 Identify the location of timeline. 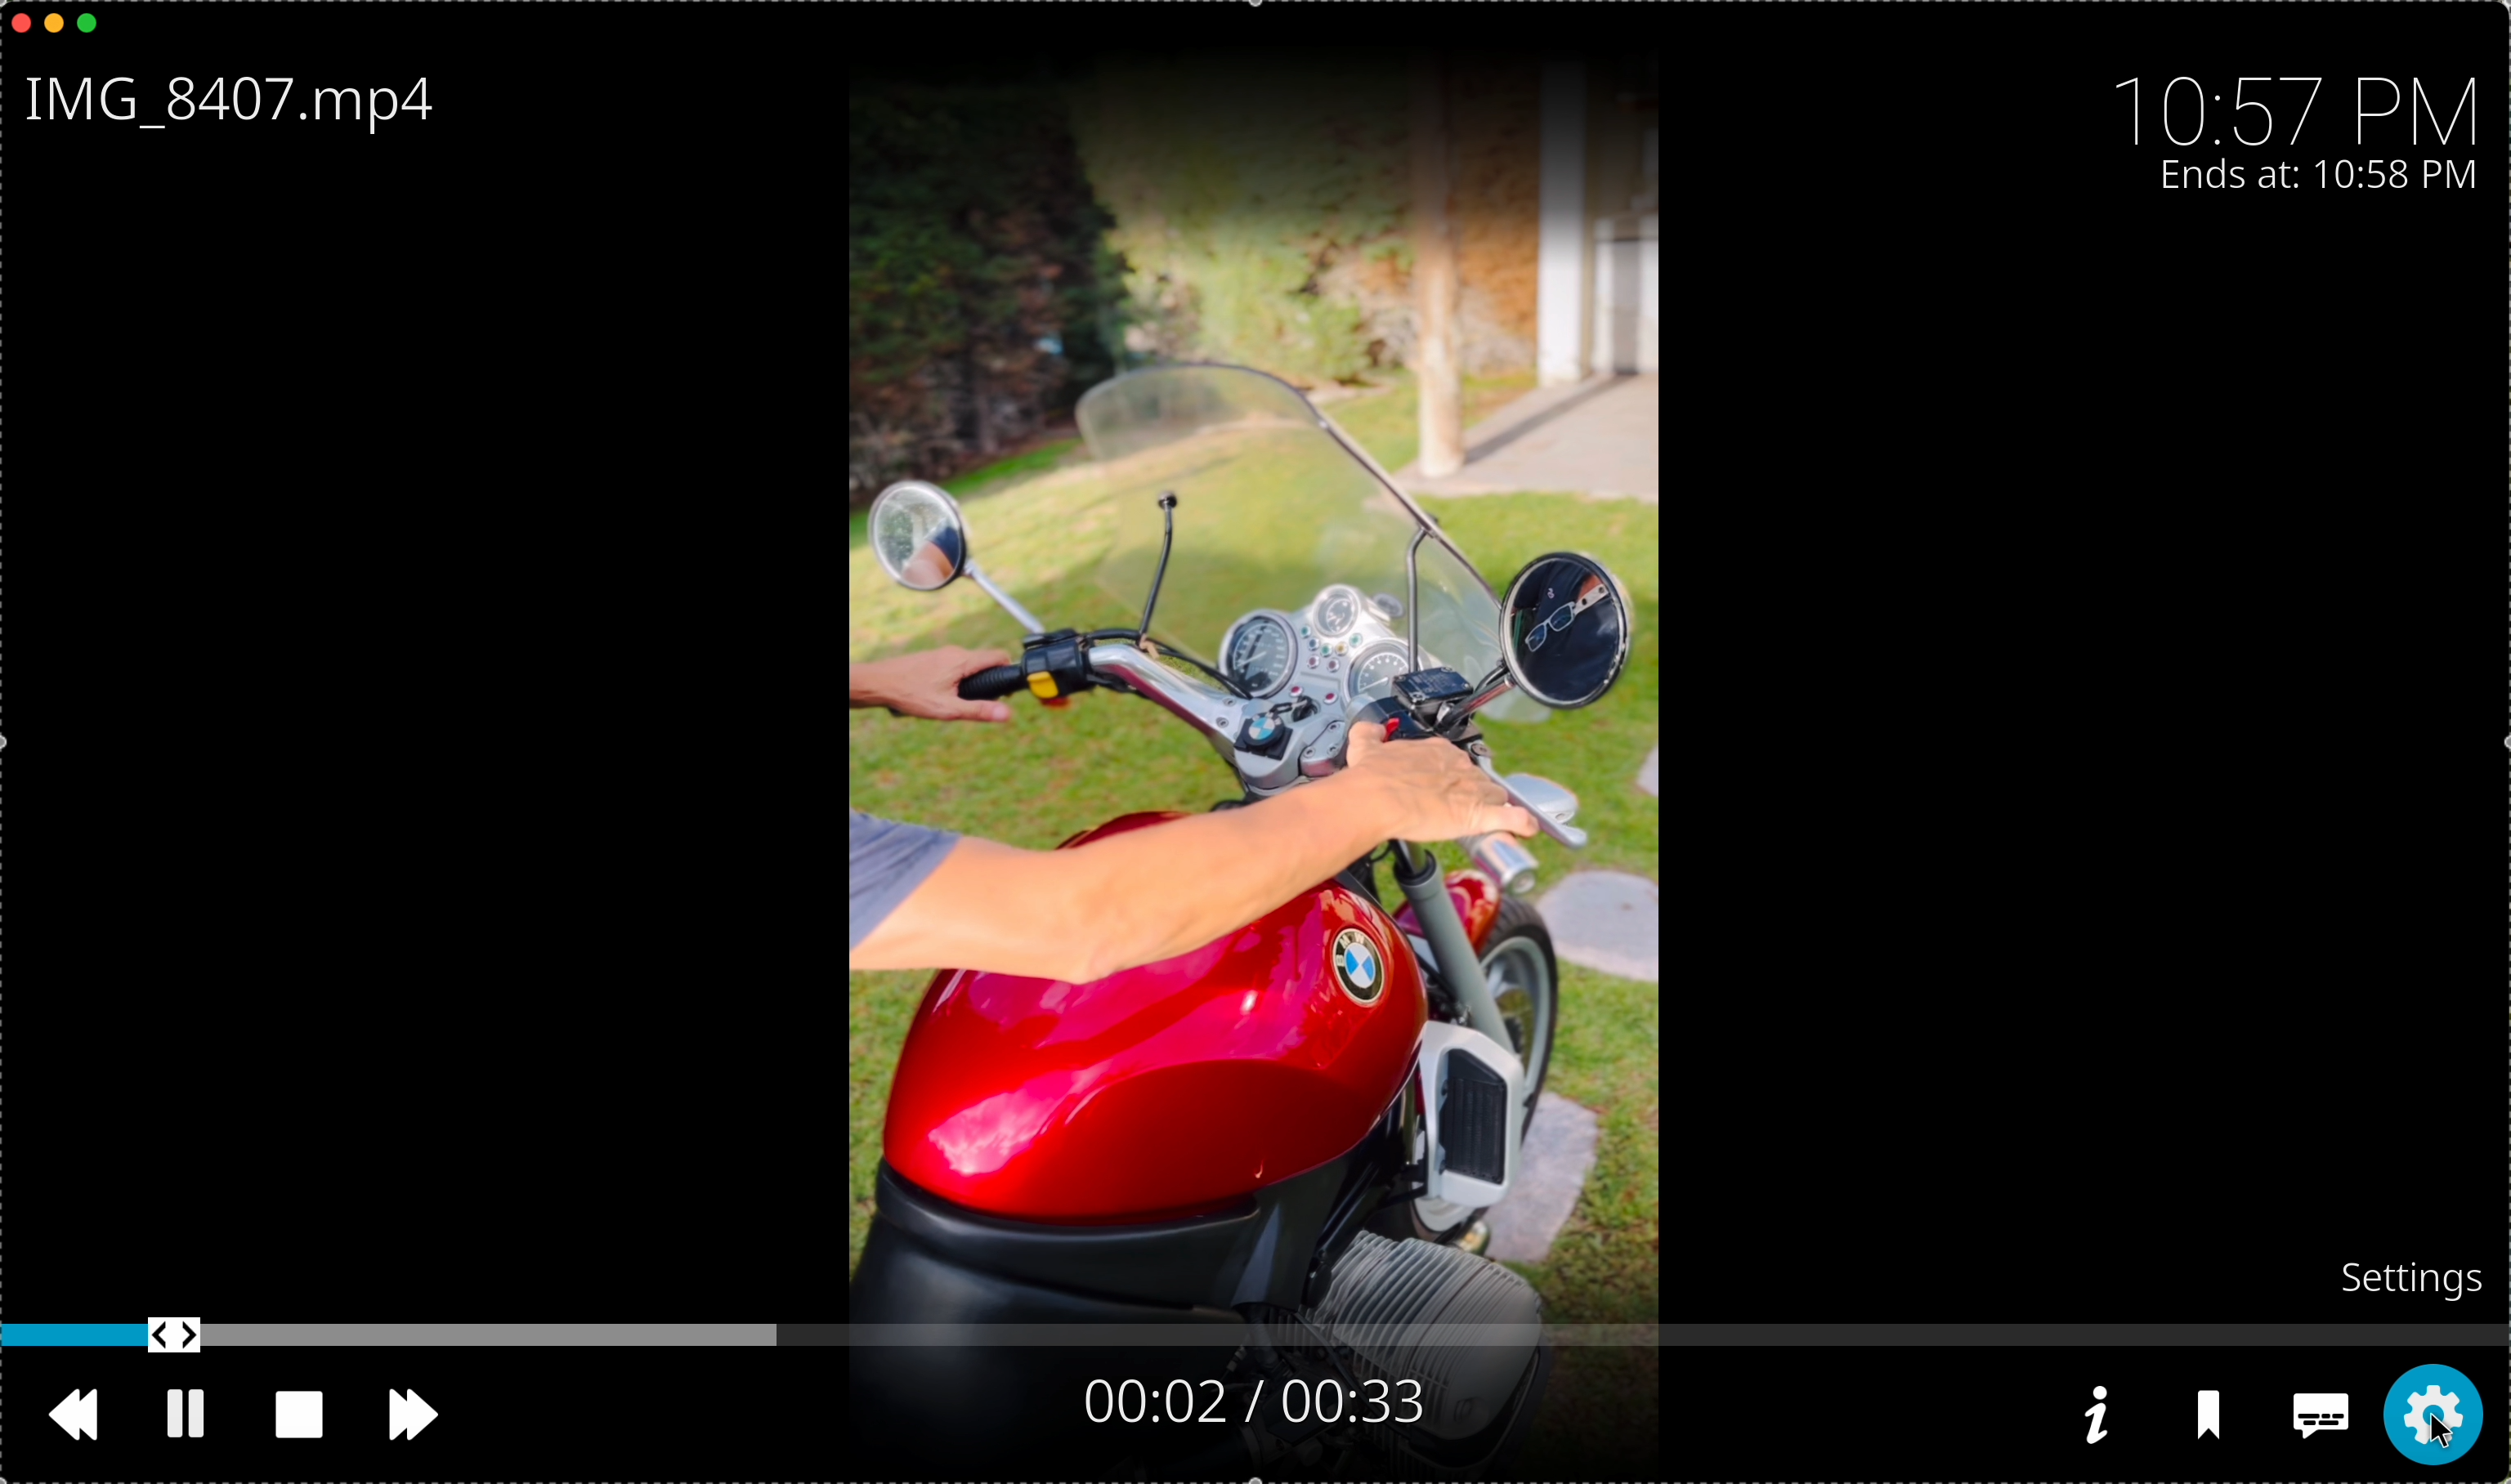
(1256, 1336).